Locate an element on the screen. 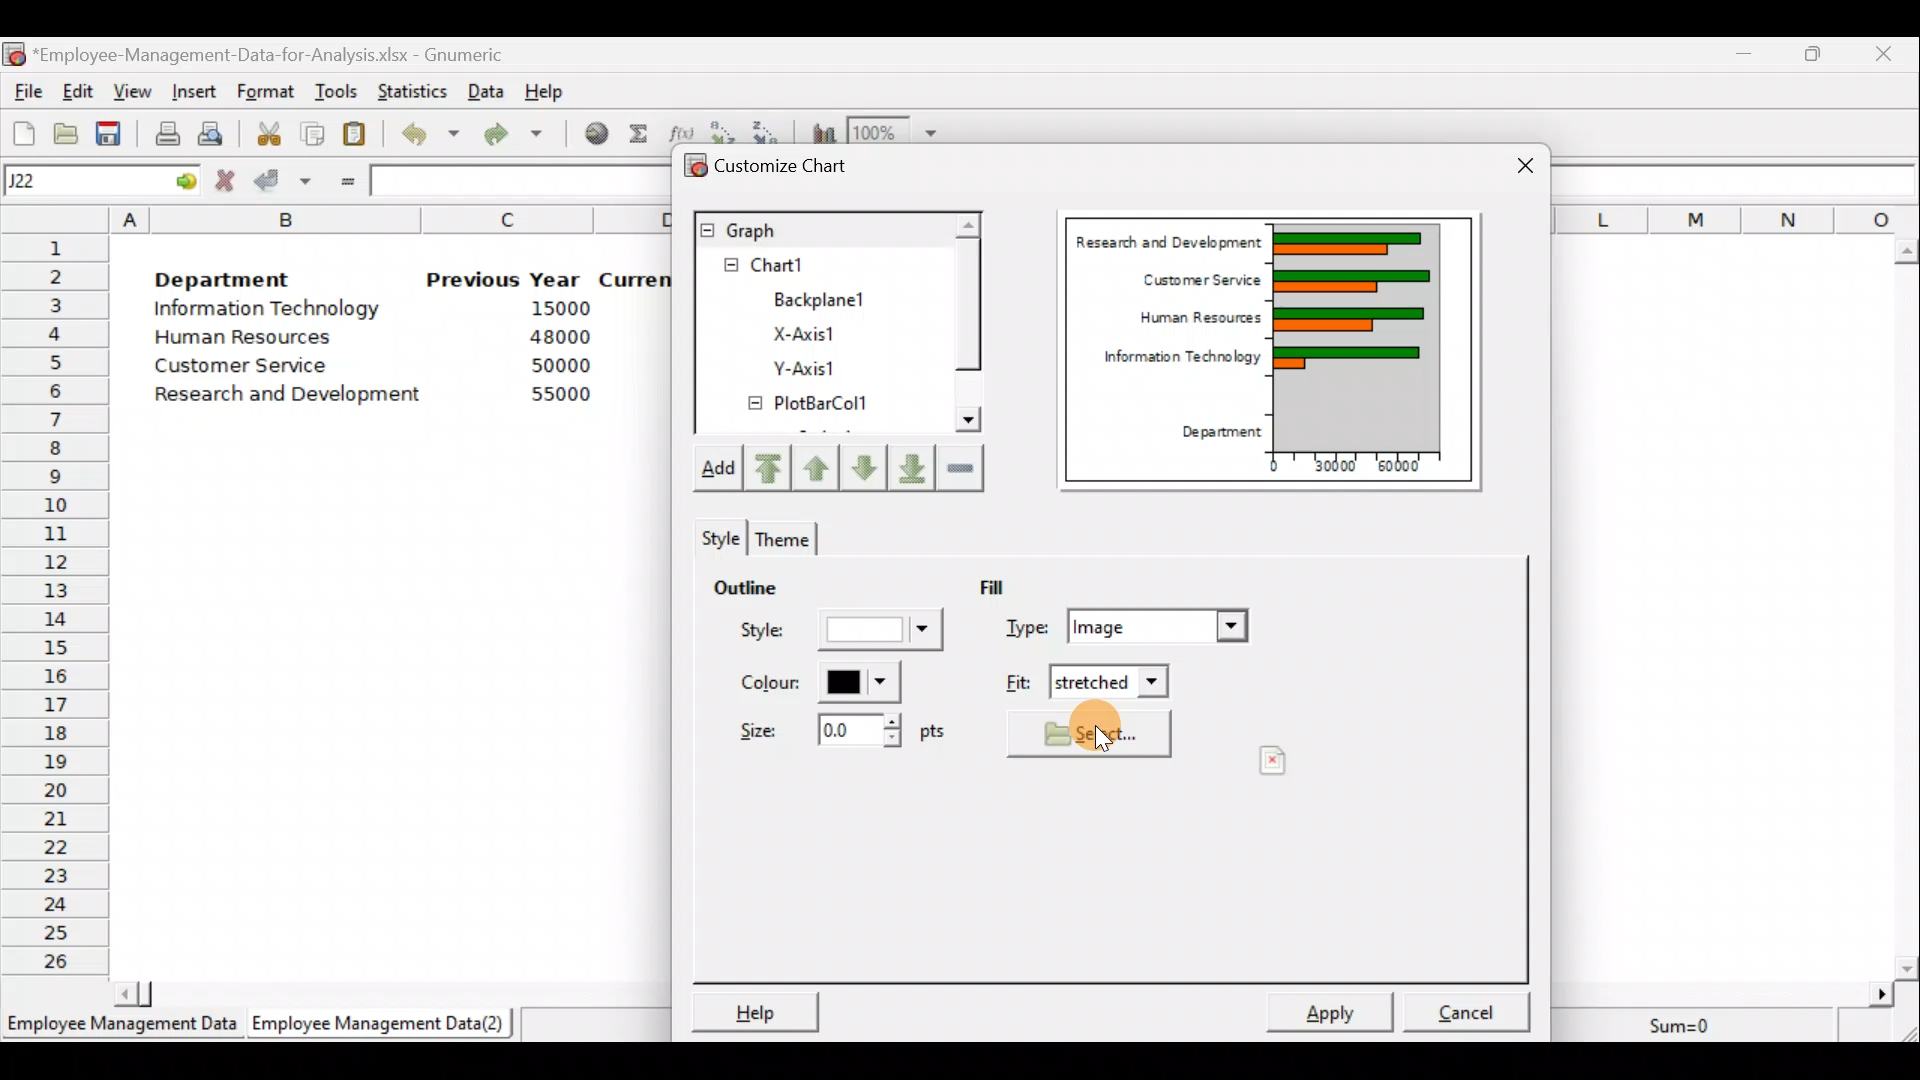  Insert a chart is located at coordinates (820, 130).